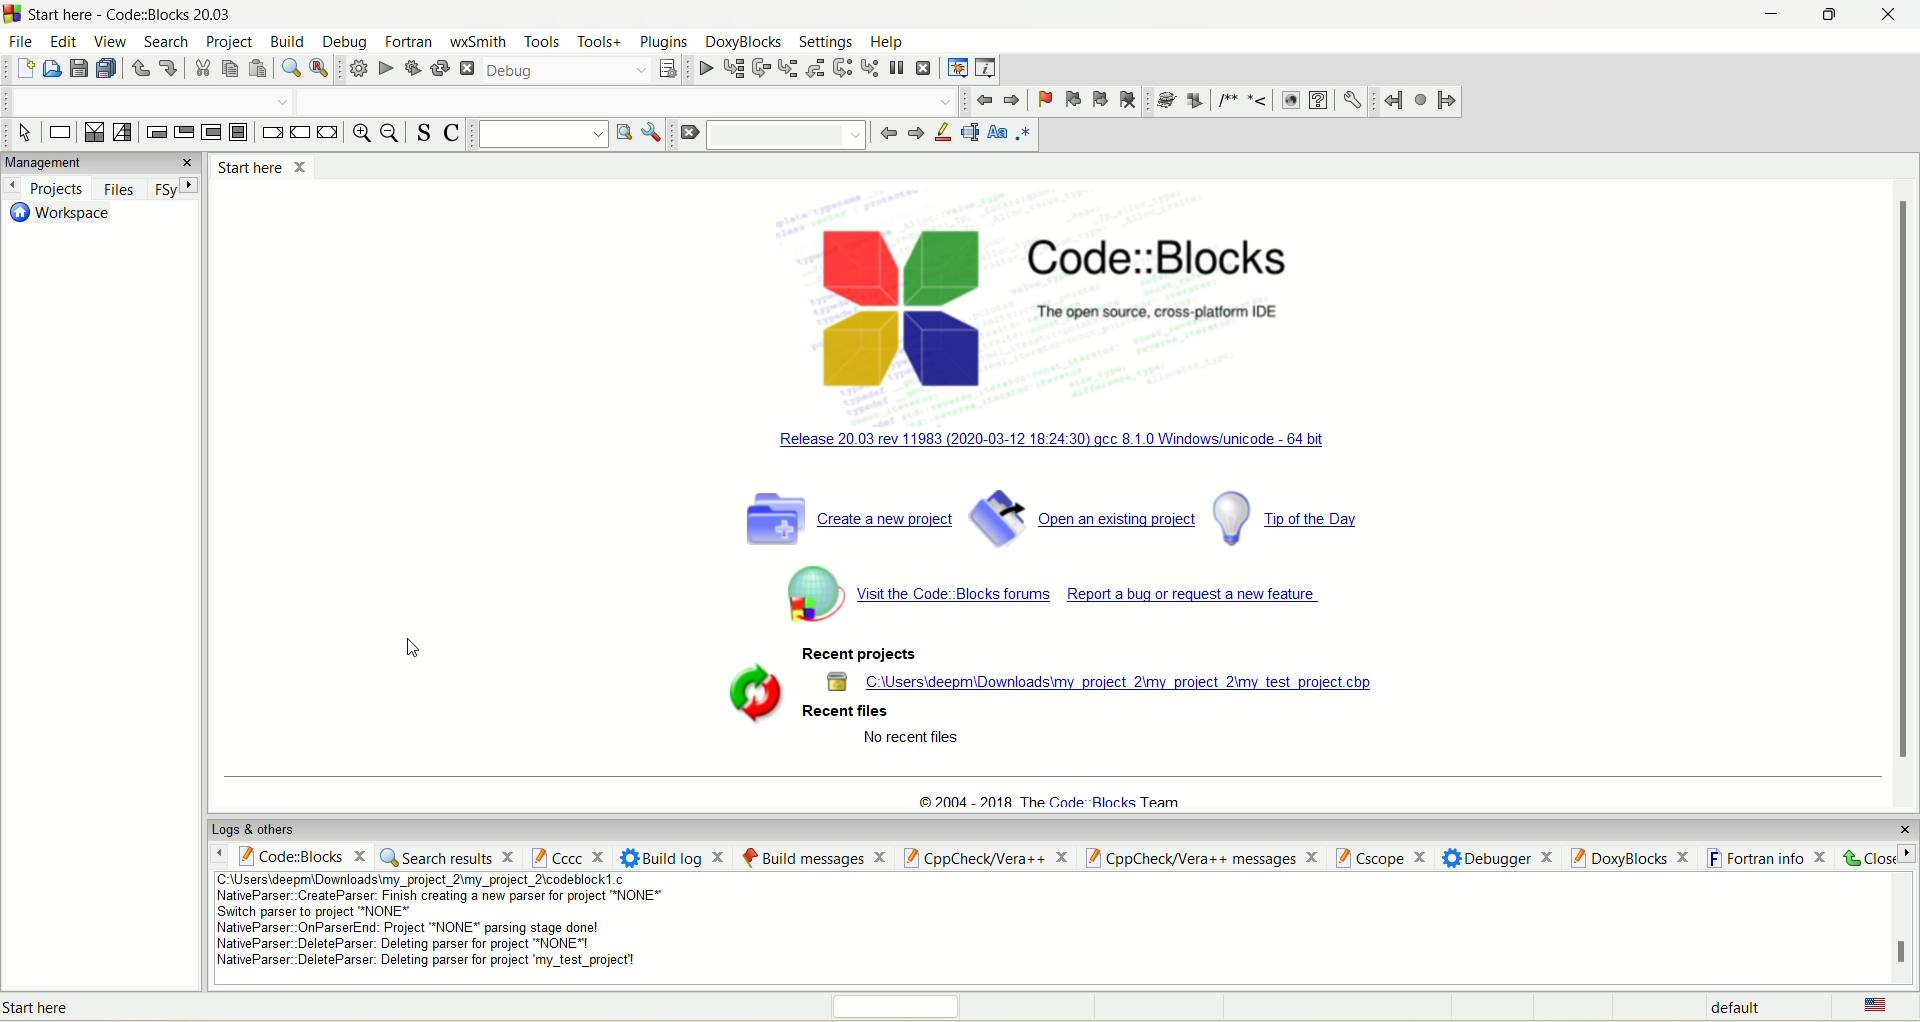 This screenshot has width=1920, height=1022. What do you see at coordinates (1870, 858) in the screenshot?
I see `close` at bounding box center [1870, 858].